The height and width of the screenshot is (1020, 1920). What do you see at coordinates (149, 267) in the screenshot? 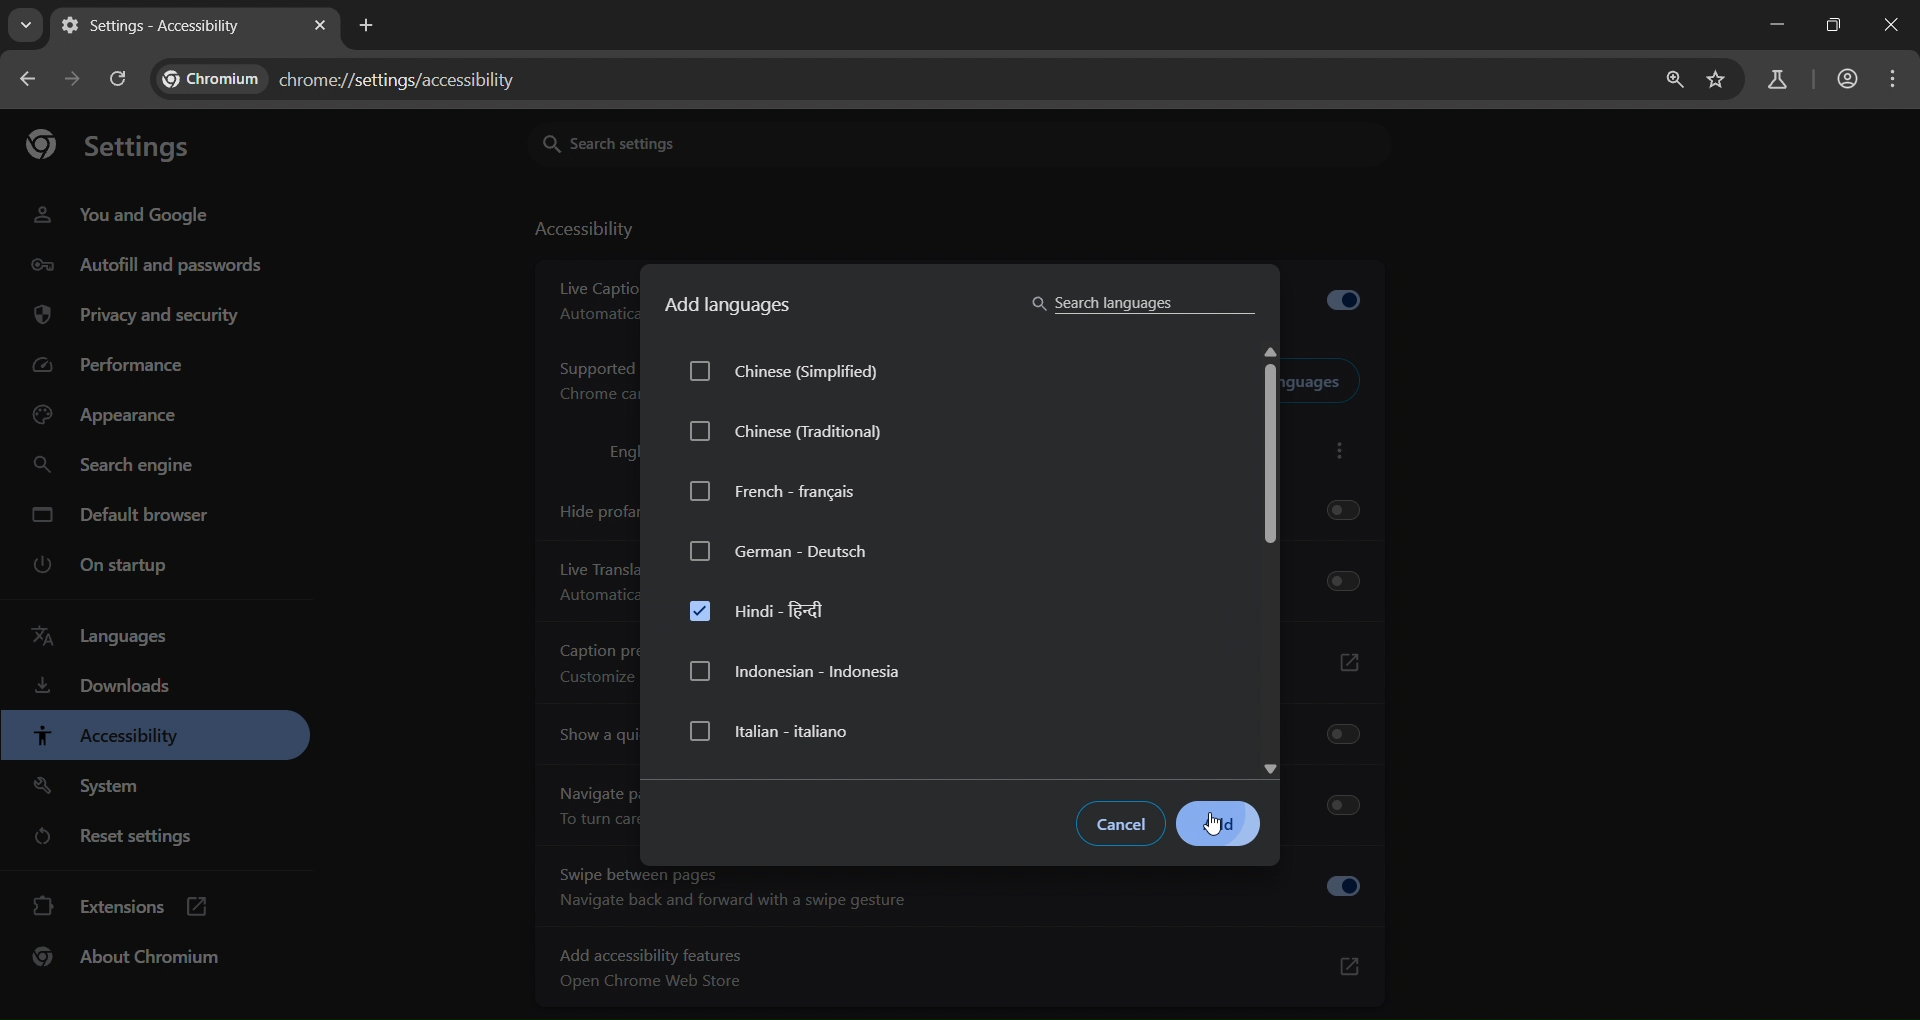
I see `autofill and passwords` at bounding box center [149, 267].